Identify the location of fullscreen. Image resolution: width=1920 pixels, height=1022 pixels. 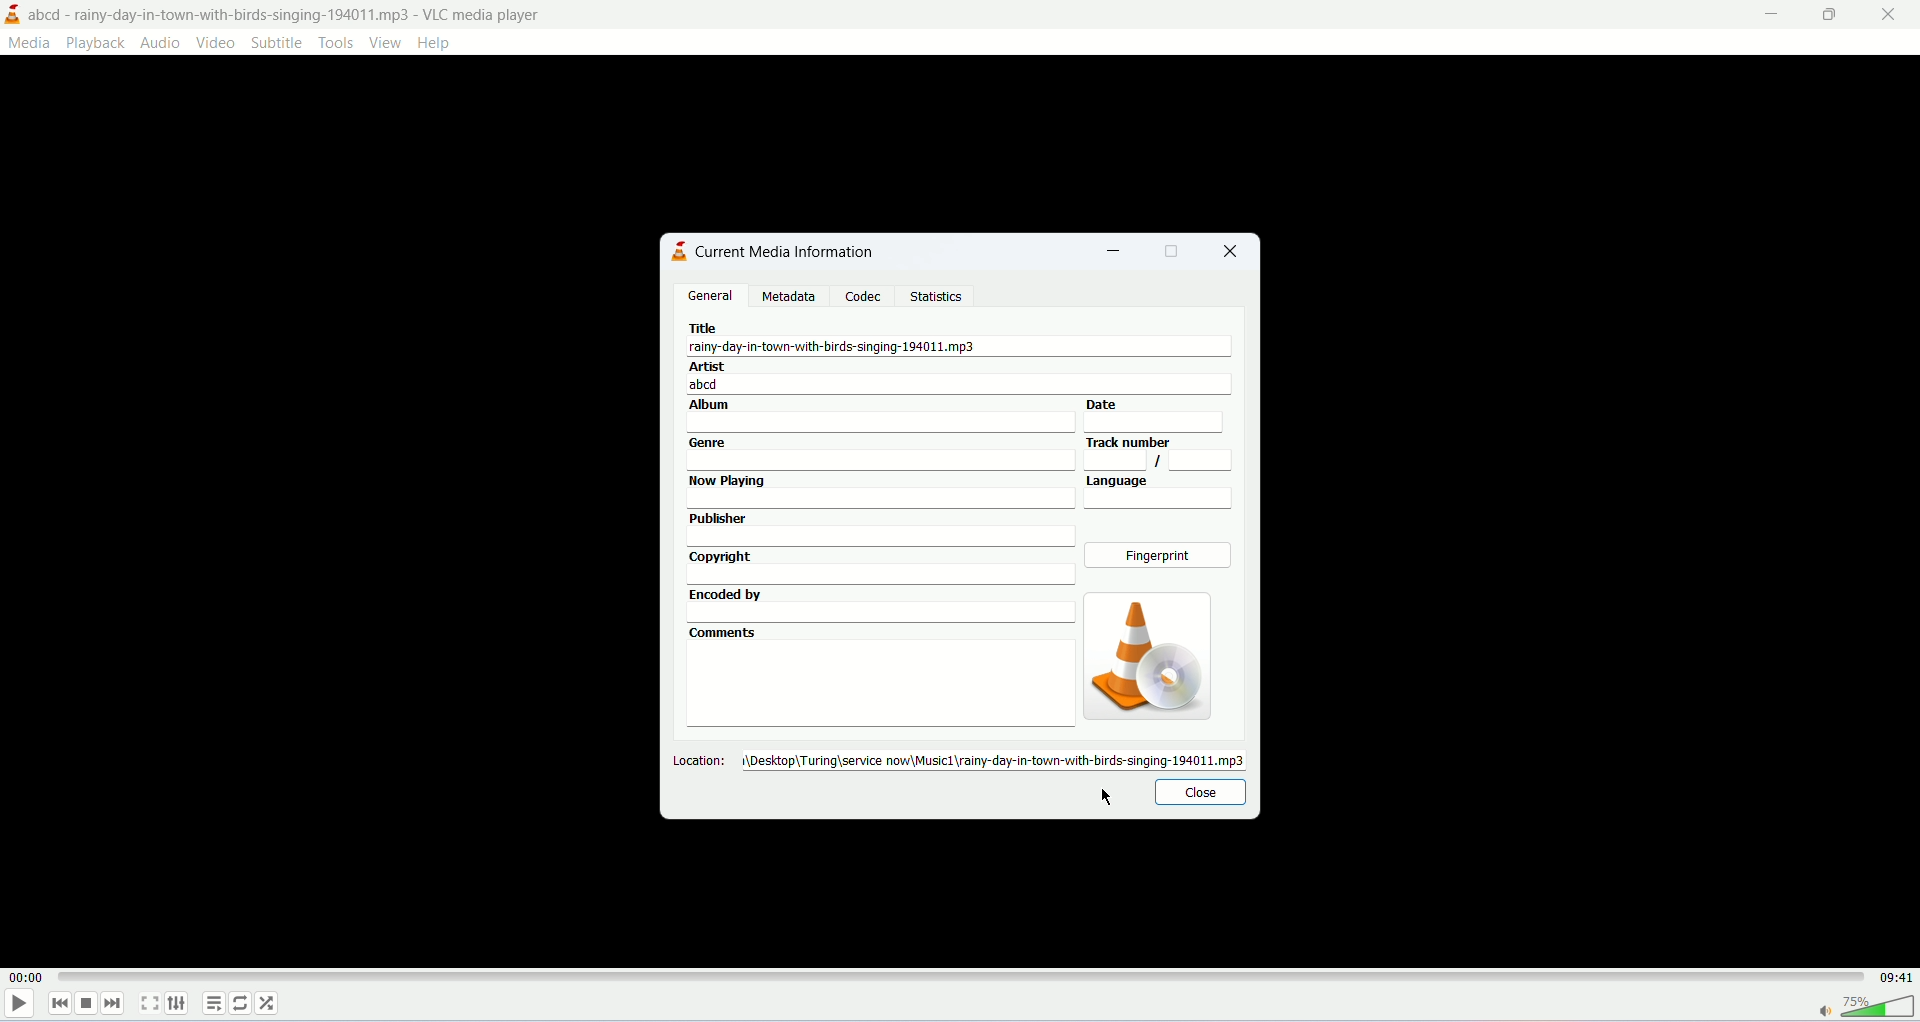
(149, 1001).